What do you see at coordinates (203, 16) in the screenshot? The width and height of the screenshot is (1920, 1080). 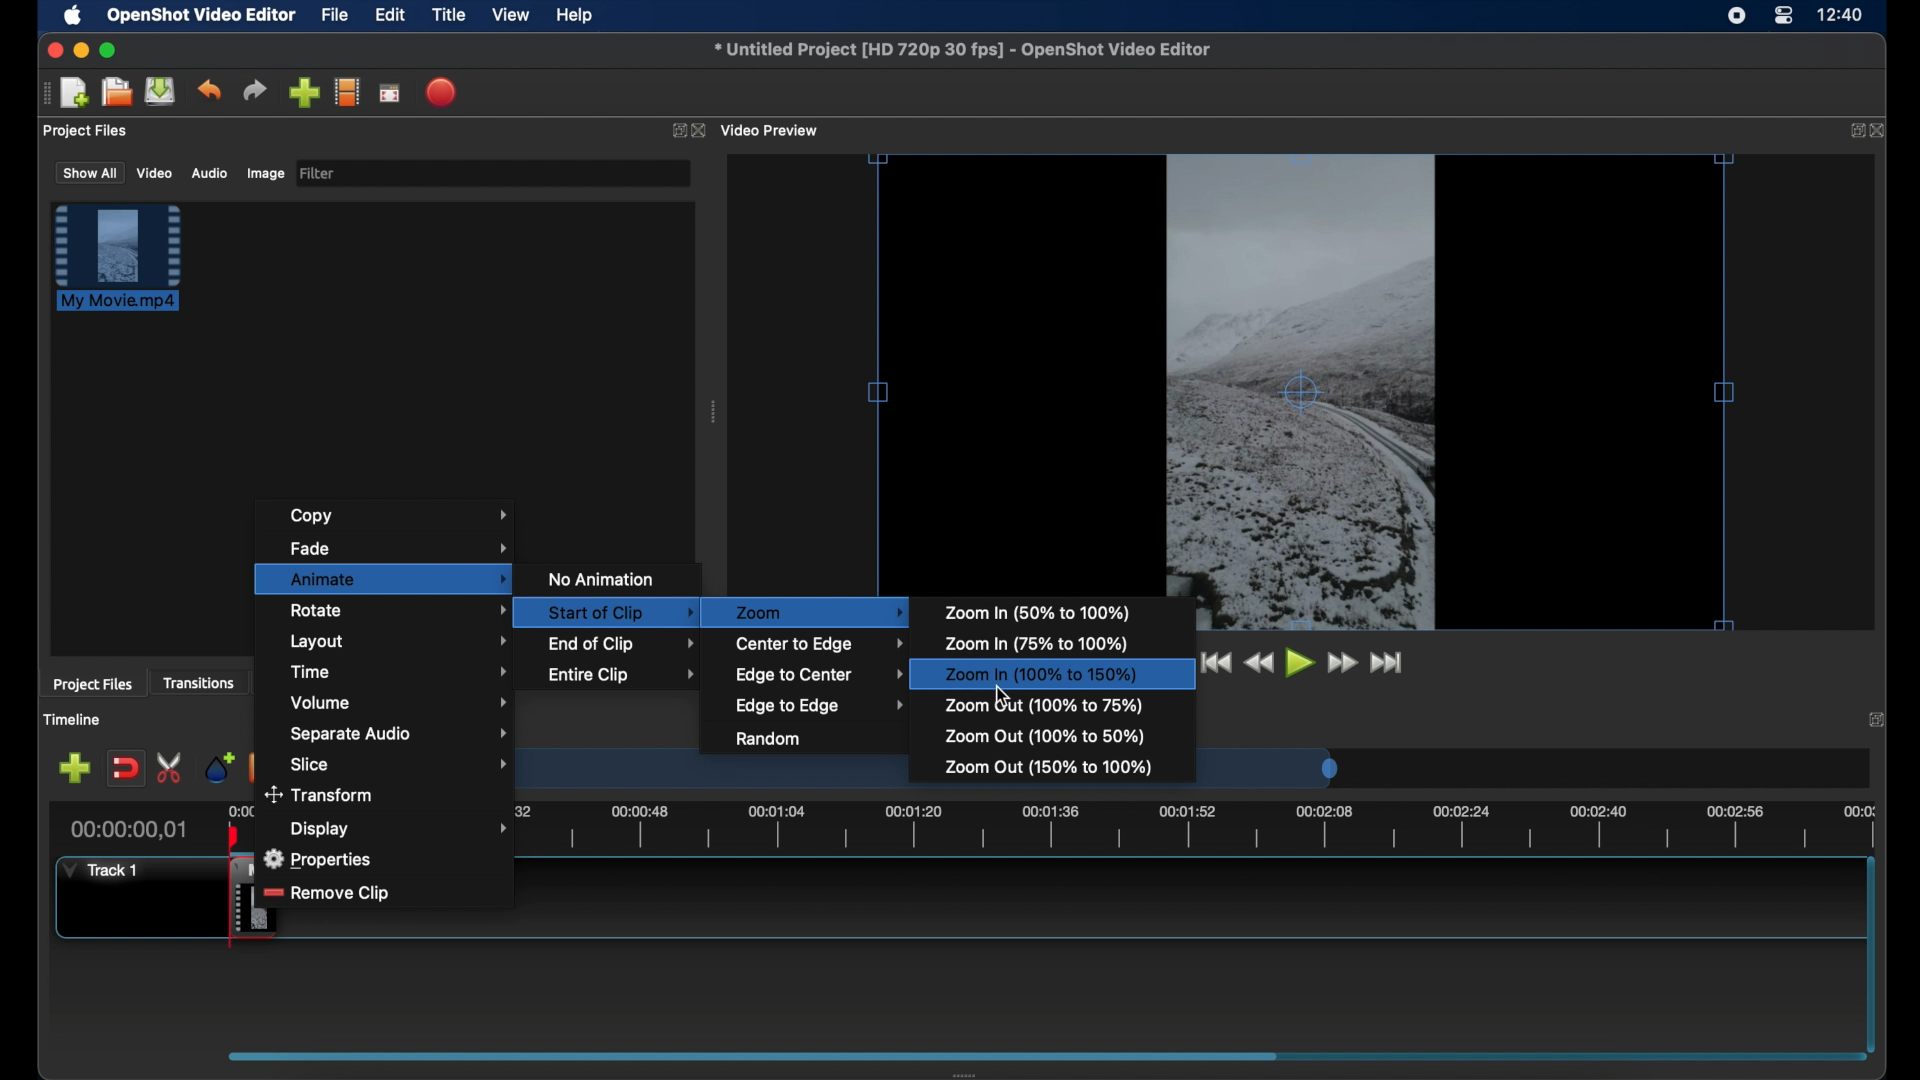 I see `openshot video editor` at bounding box center [203, 16].